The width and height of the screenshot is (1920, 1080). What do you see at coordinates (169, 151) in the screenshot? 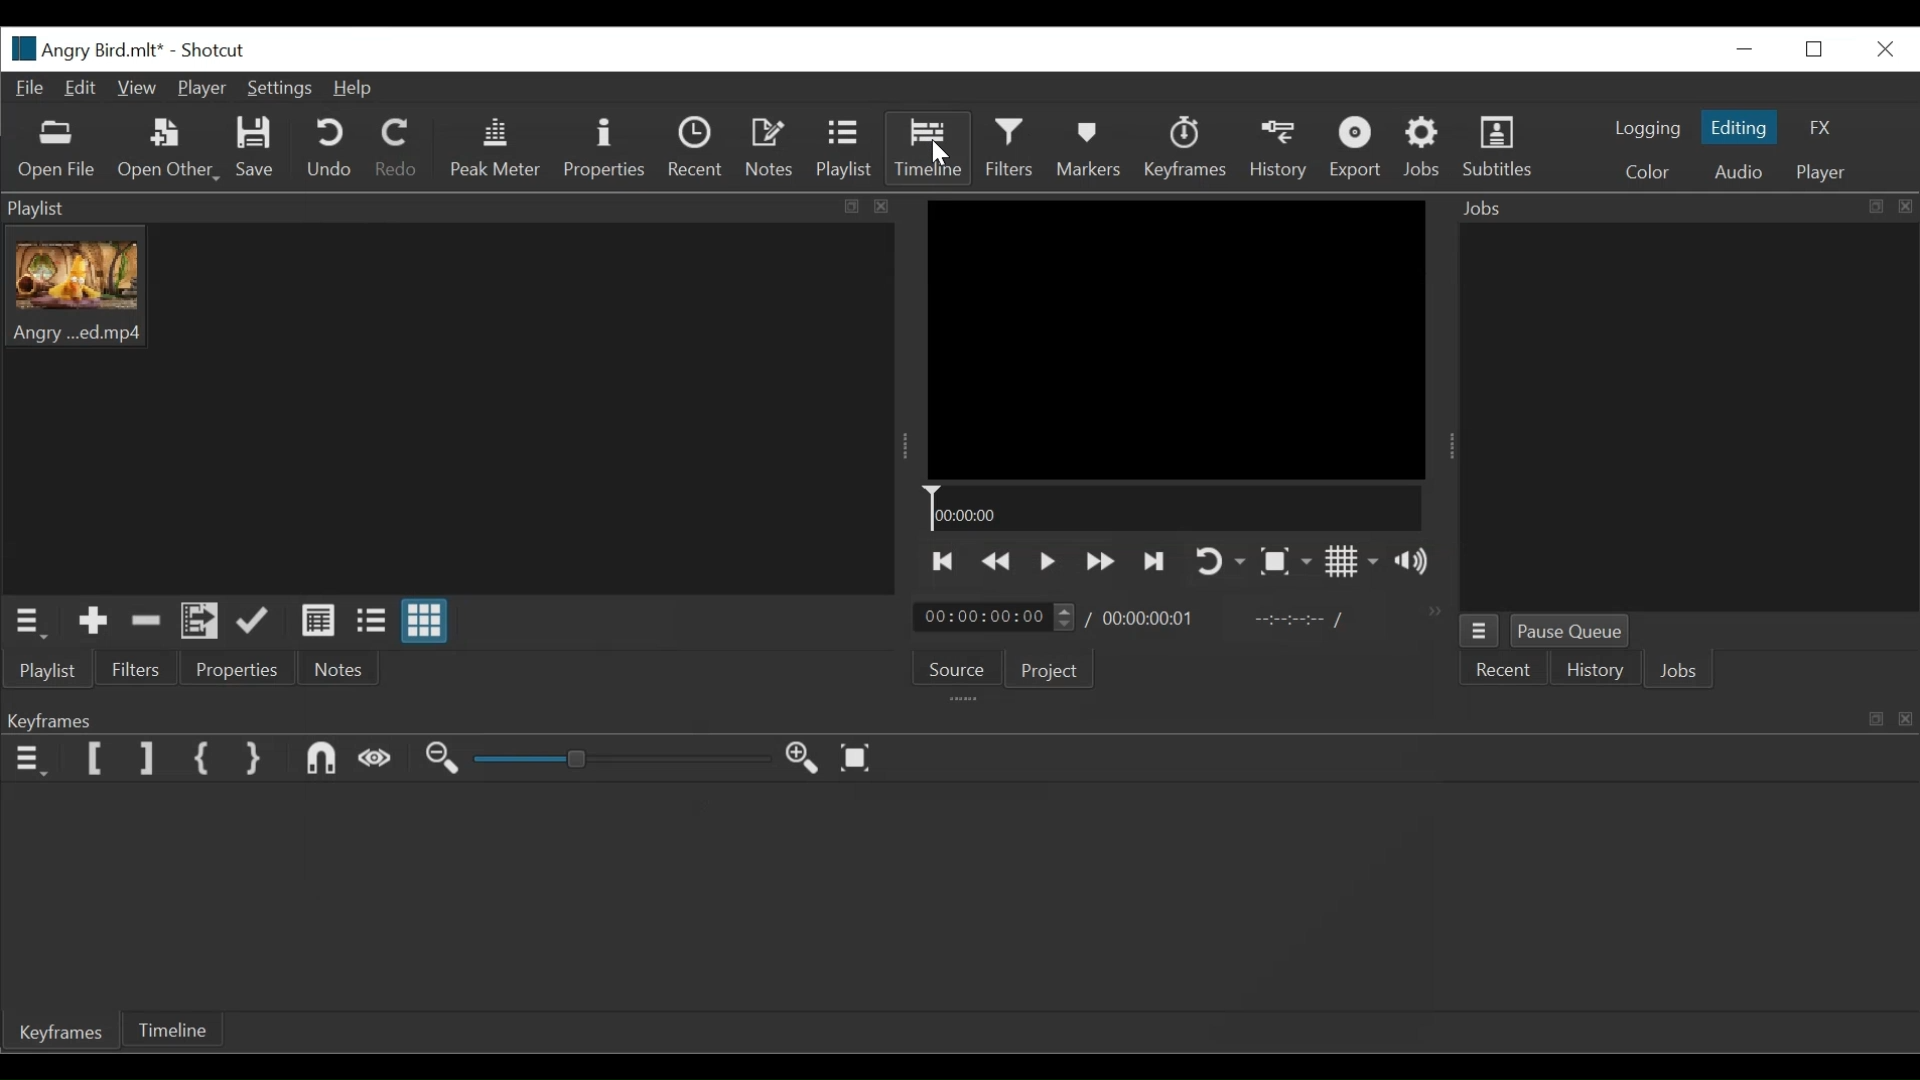
I see `Open Other` at bounding box center [169, 151].